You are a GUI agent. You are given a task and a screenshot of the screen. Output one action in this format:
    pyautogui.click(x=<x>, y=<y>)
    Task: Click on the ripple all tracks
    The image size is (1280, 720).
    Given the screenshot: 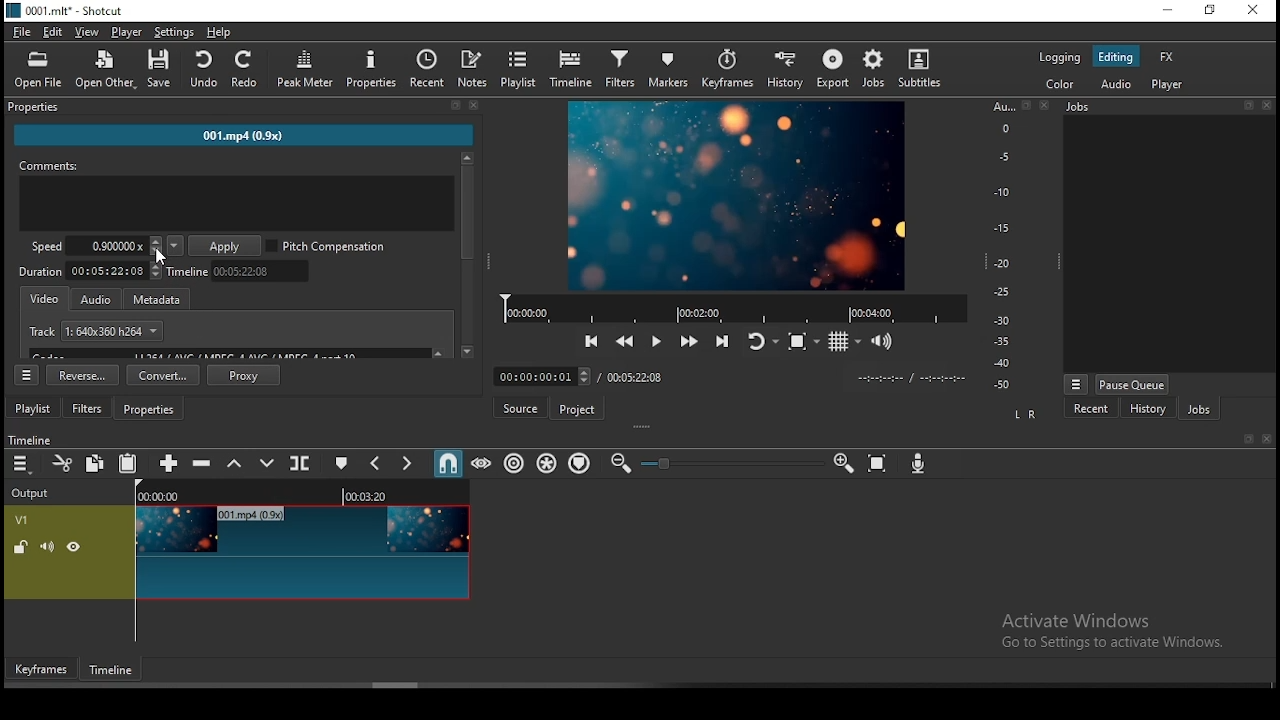 What is the action you would take?
    pyautogui.click(x=547, y=462)
    